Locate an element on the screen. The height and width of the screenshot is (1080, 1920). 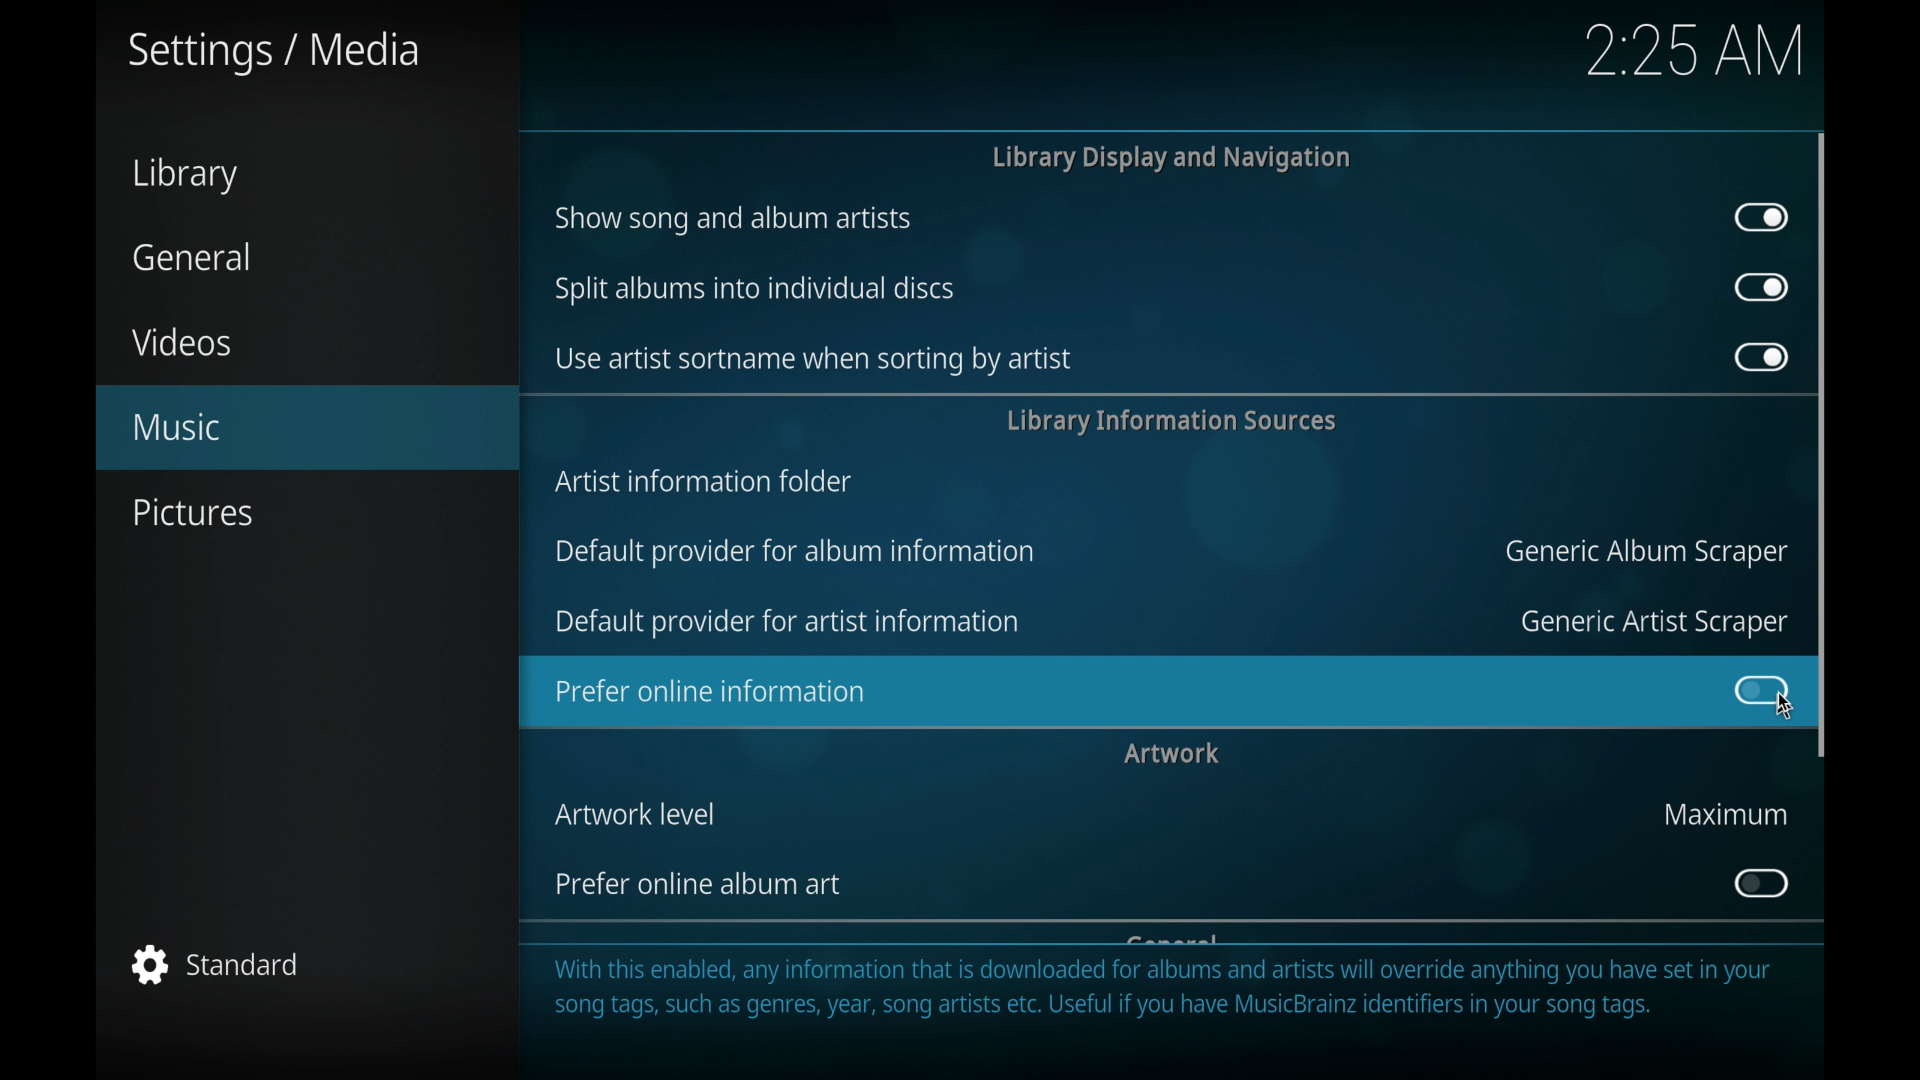
standard is located at coordinates (220, 964).